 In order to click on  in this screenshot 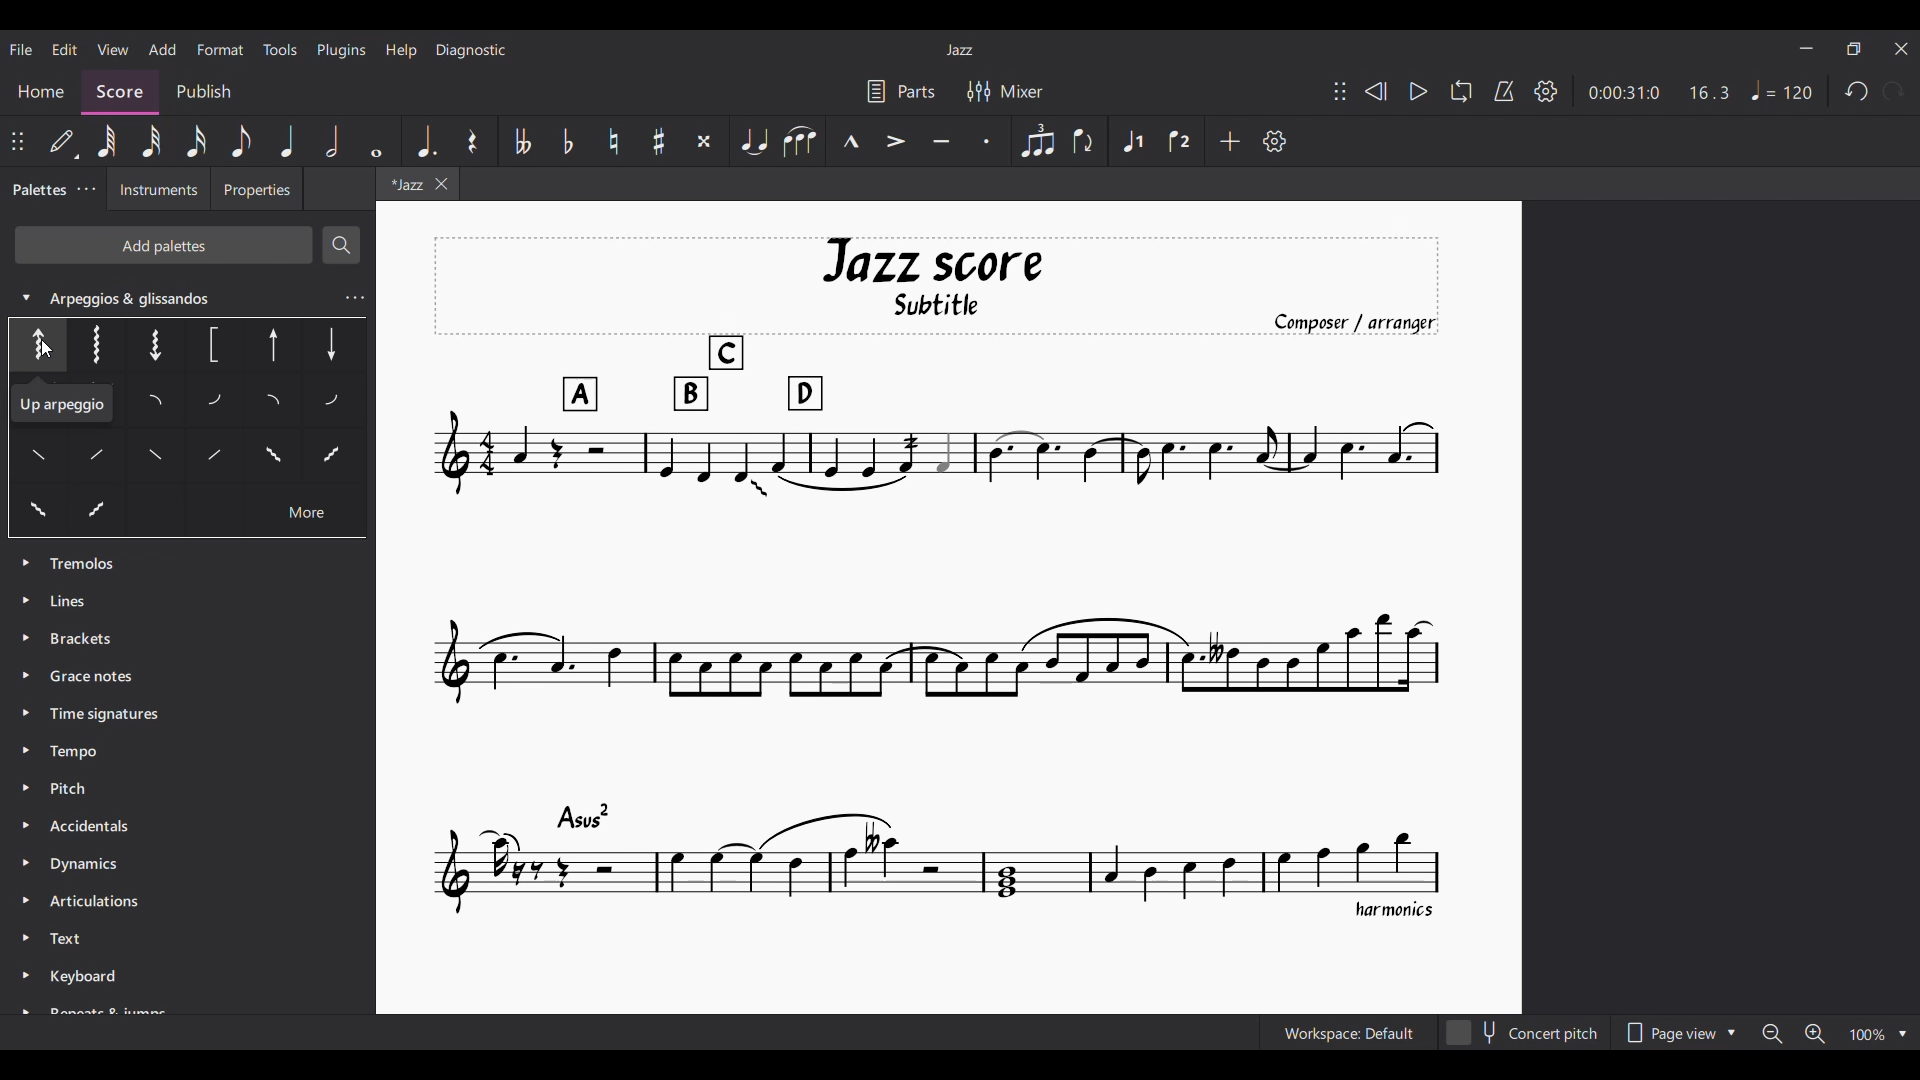, I will do `click(332, 404)`.